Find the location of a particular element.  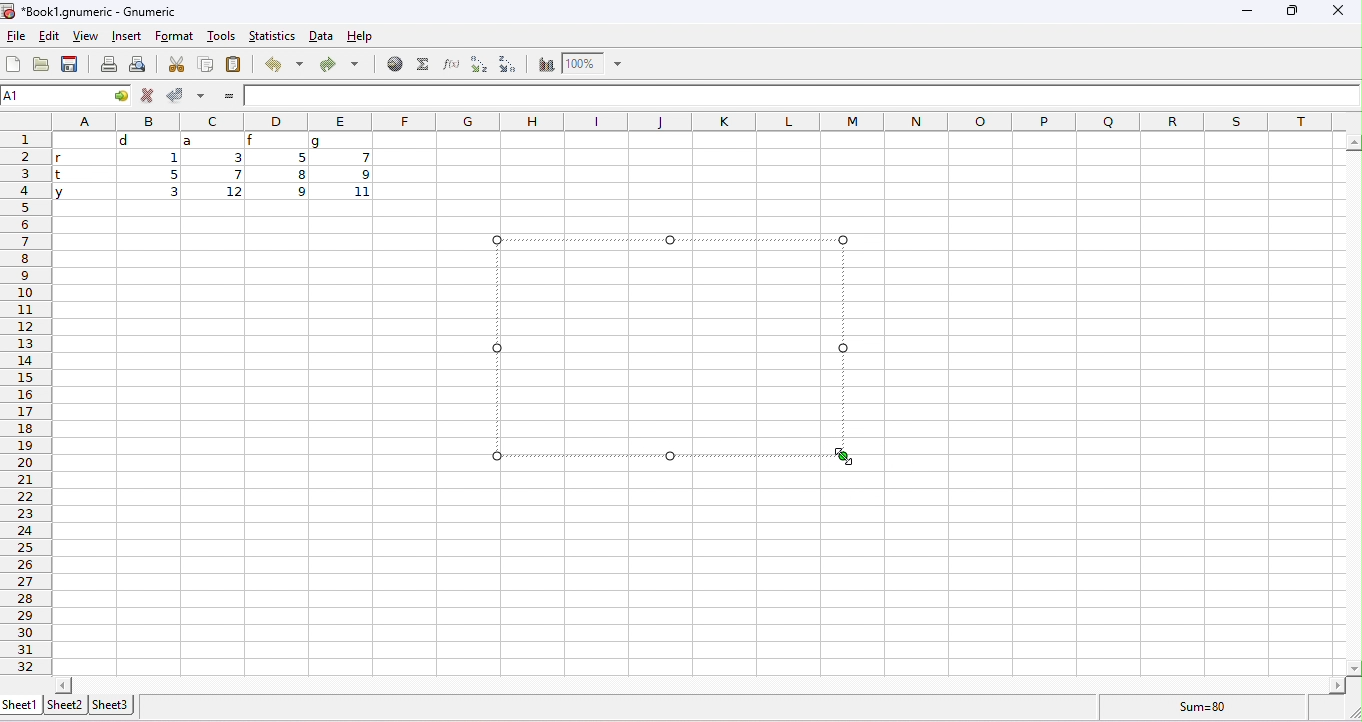

paste is located at coordinates (234, 63).